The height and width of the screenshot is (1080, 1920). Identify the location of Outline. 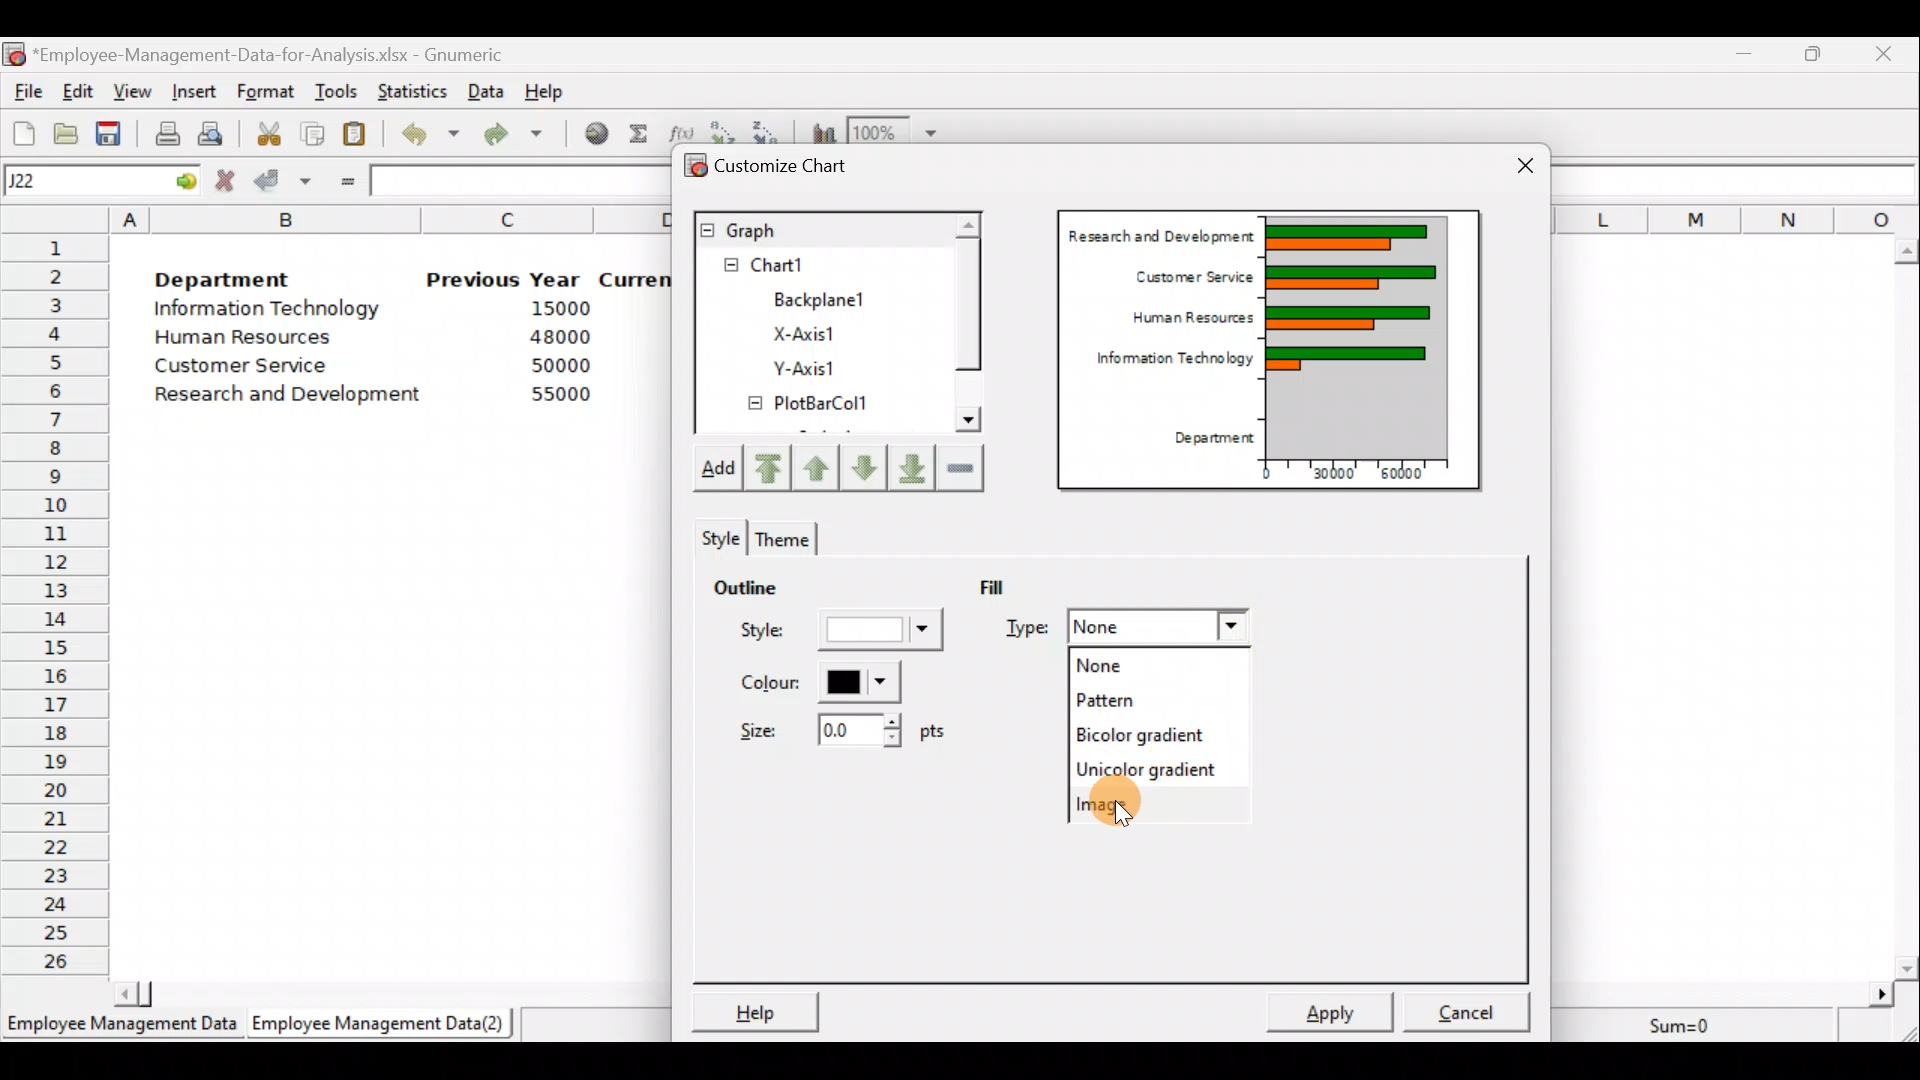
(774, 591).